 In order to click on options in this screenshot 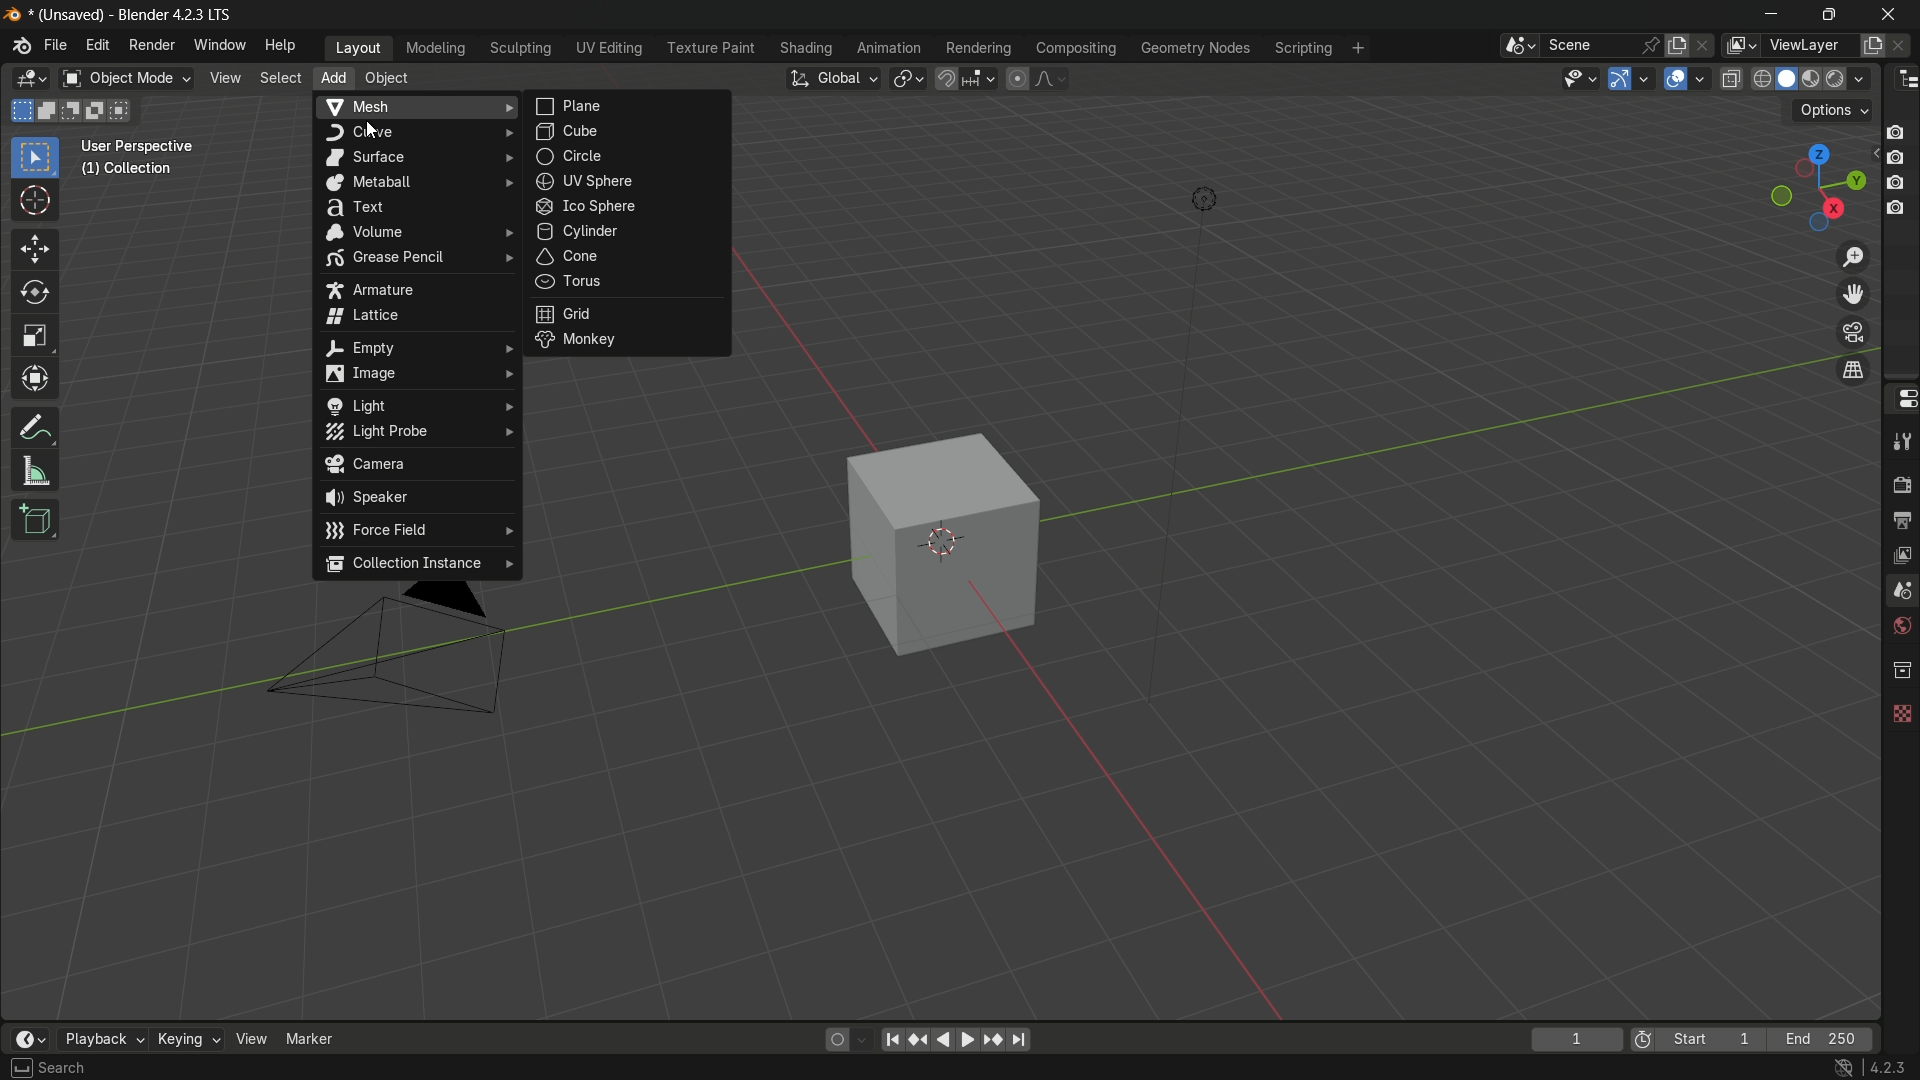, I will do `click(1832, 112)`.